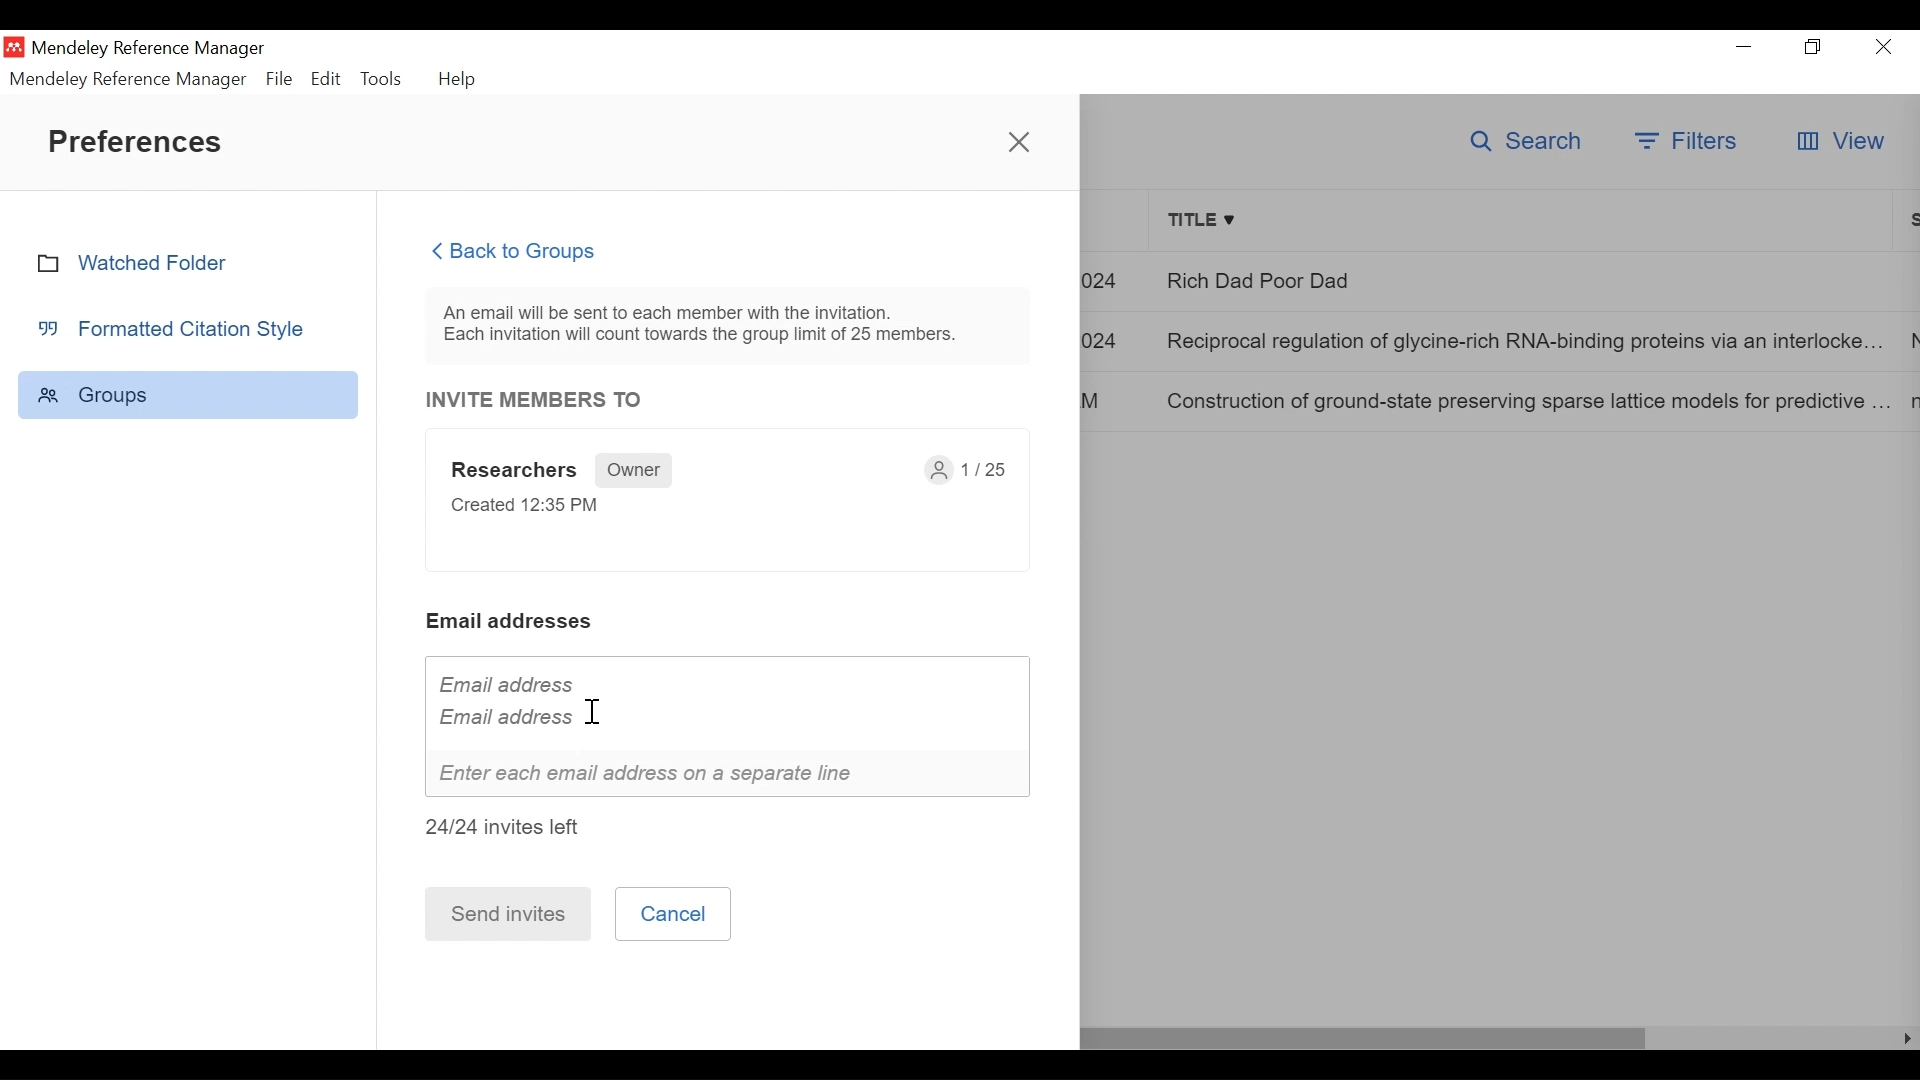 This screenshot has height=1080, width=1920. I want to click on 1/25, so click(975, 473).